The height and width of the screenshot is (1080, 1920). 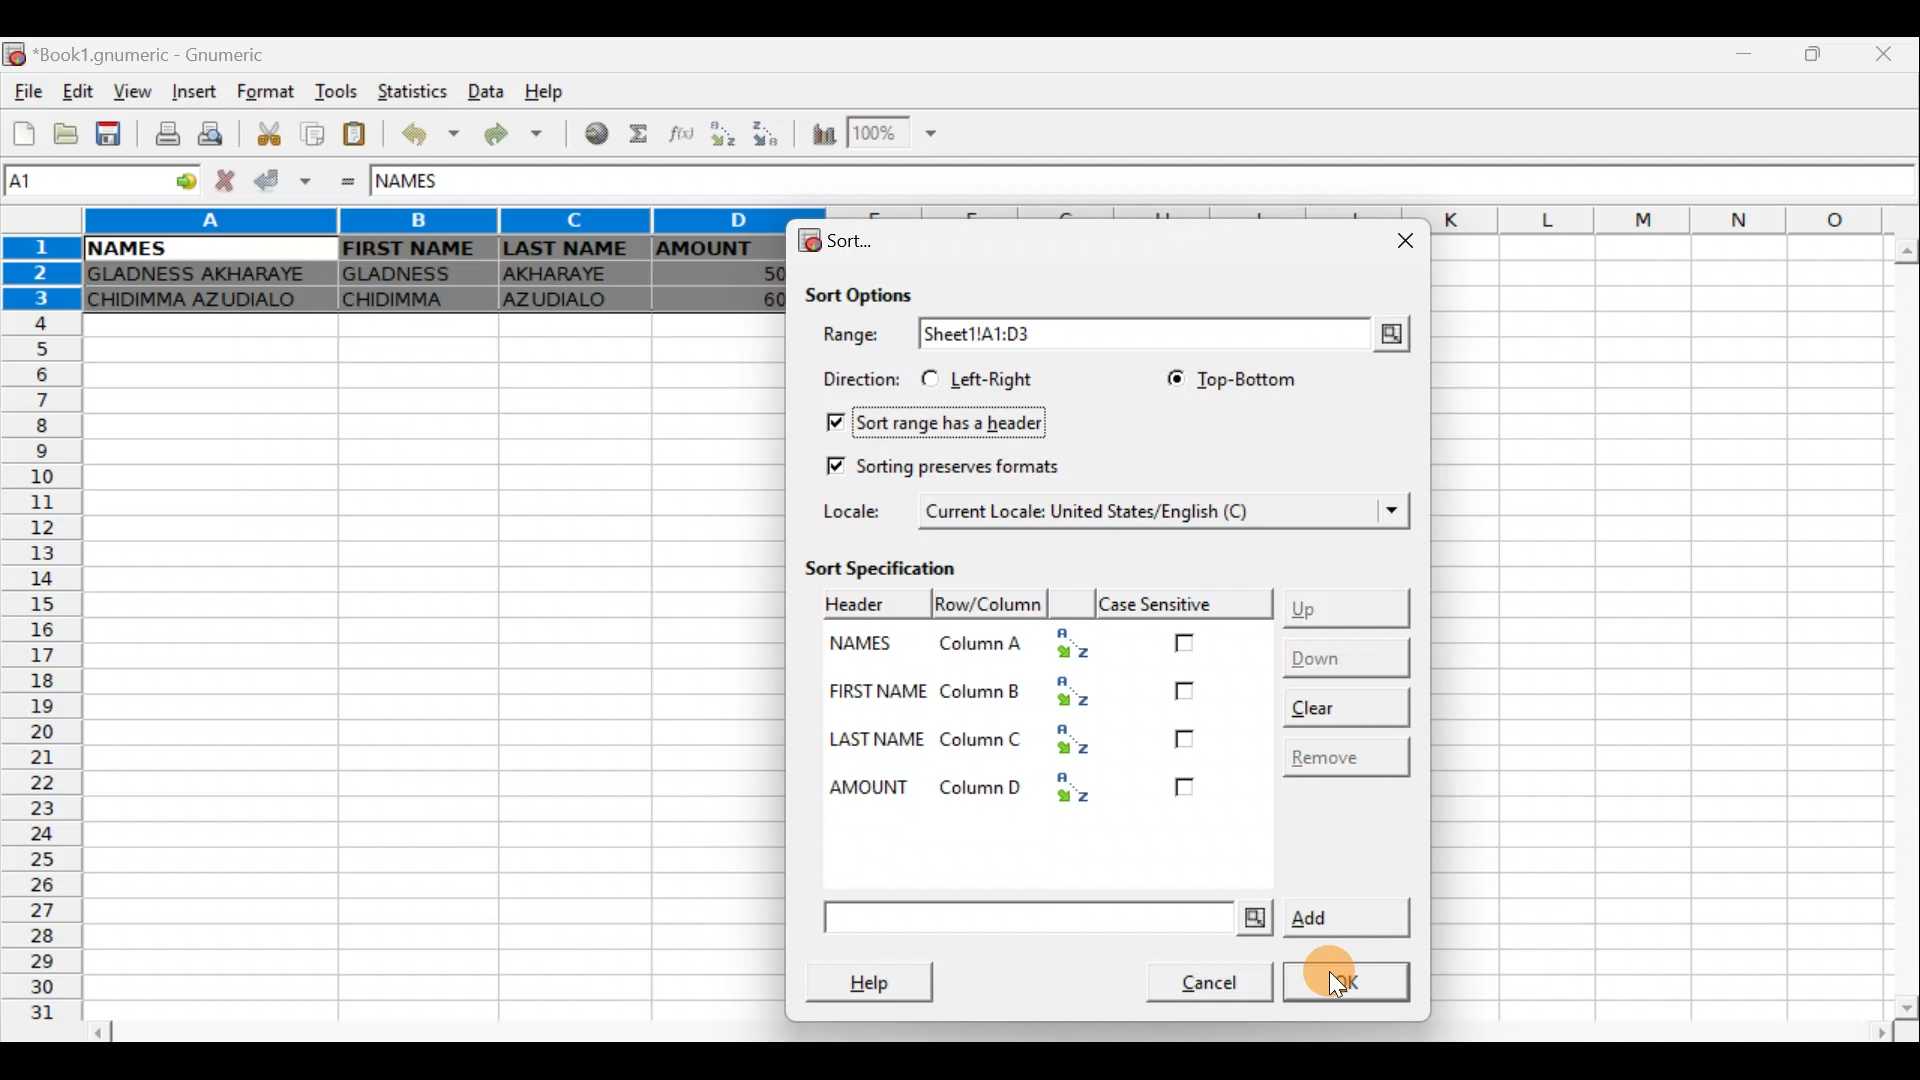 What do you see at coordinates (25, 133) in the screenshot?
I see `Create a new workbook` at bounding box center [25, 133].